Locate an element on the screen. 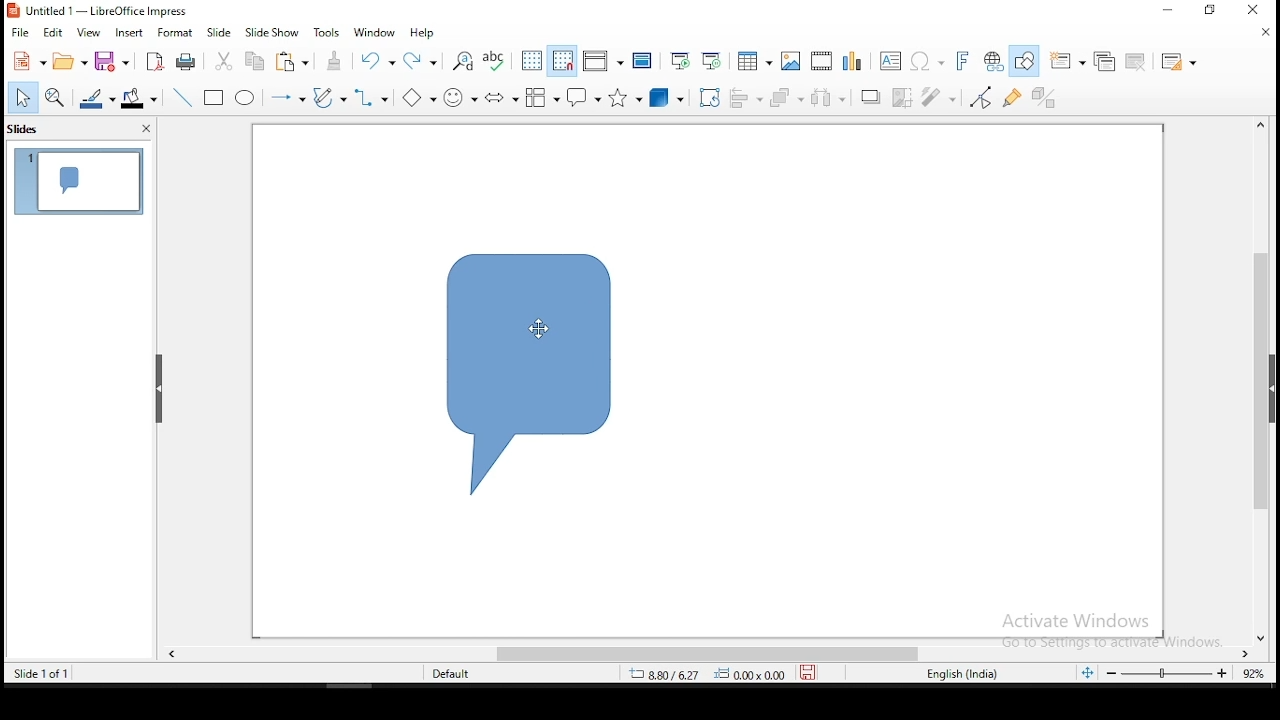 This screenshot has width=1280, height=720. save is located at coordinates (811, 672).